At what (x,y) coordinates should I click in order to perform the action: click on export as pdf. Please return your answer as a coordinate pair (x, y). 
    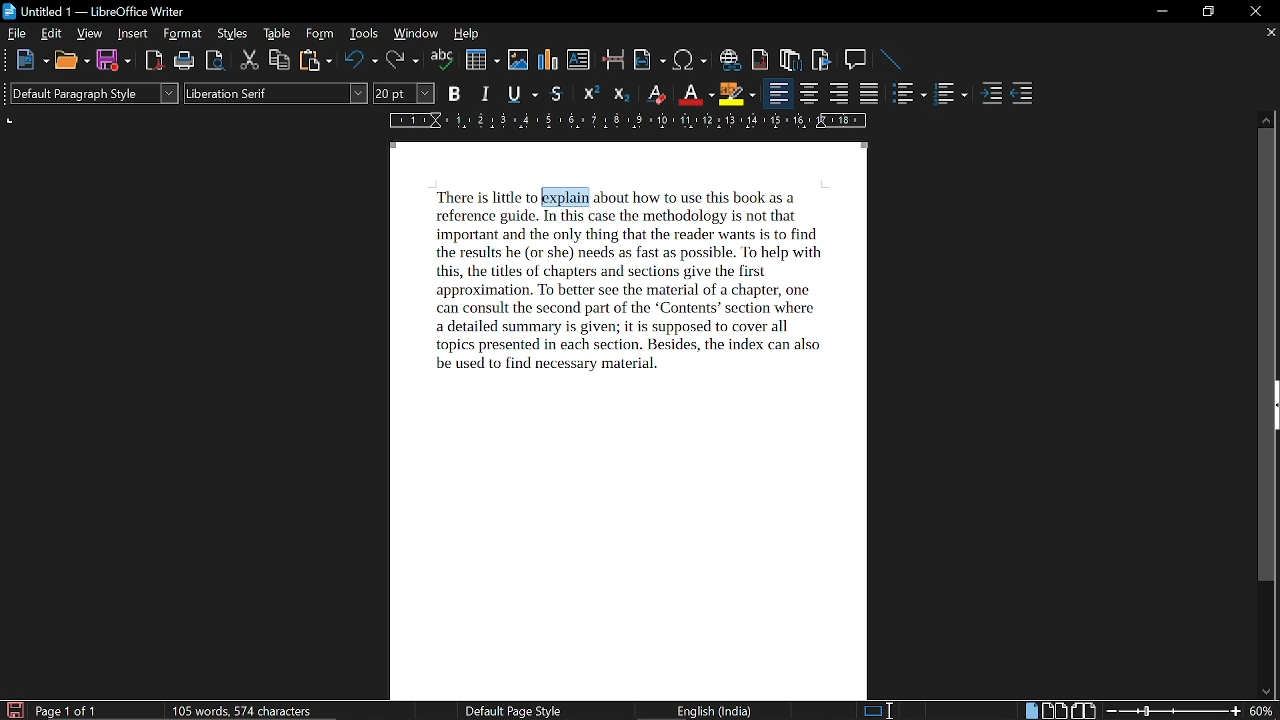
    Looking at the image, I should click on (156, 61).